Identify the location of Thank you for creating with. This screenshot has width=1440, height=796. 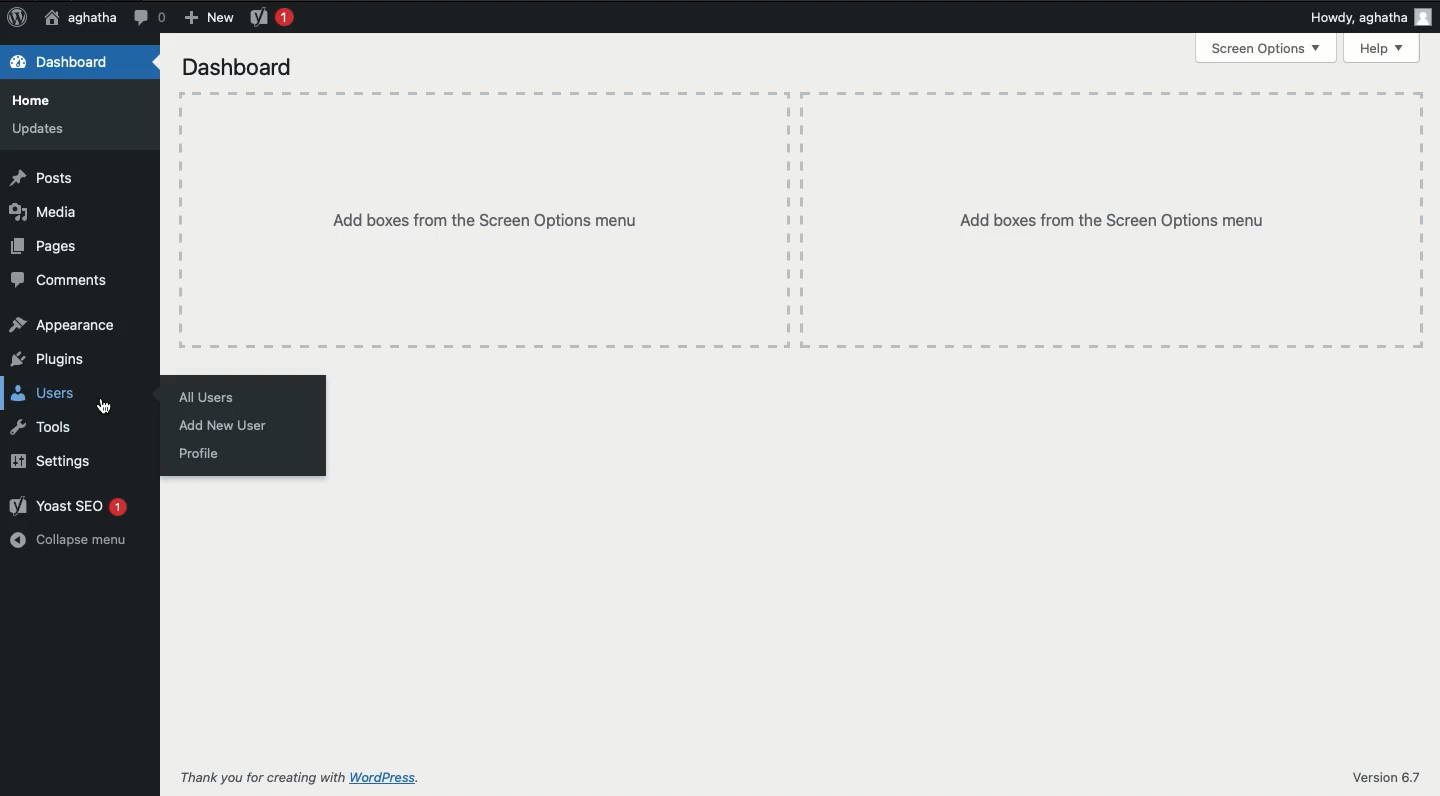
(260, 775).